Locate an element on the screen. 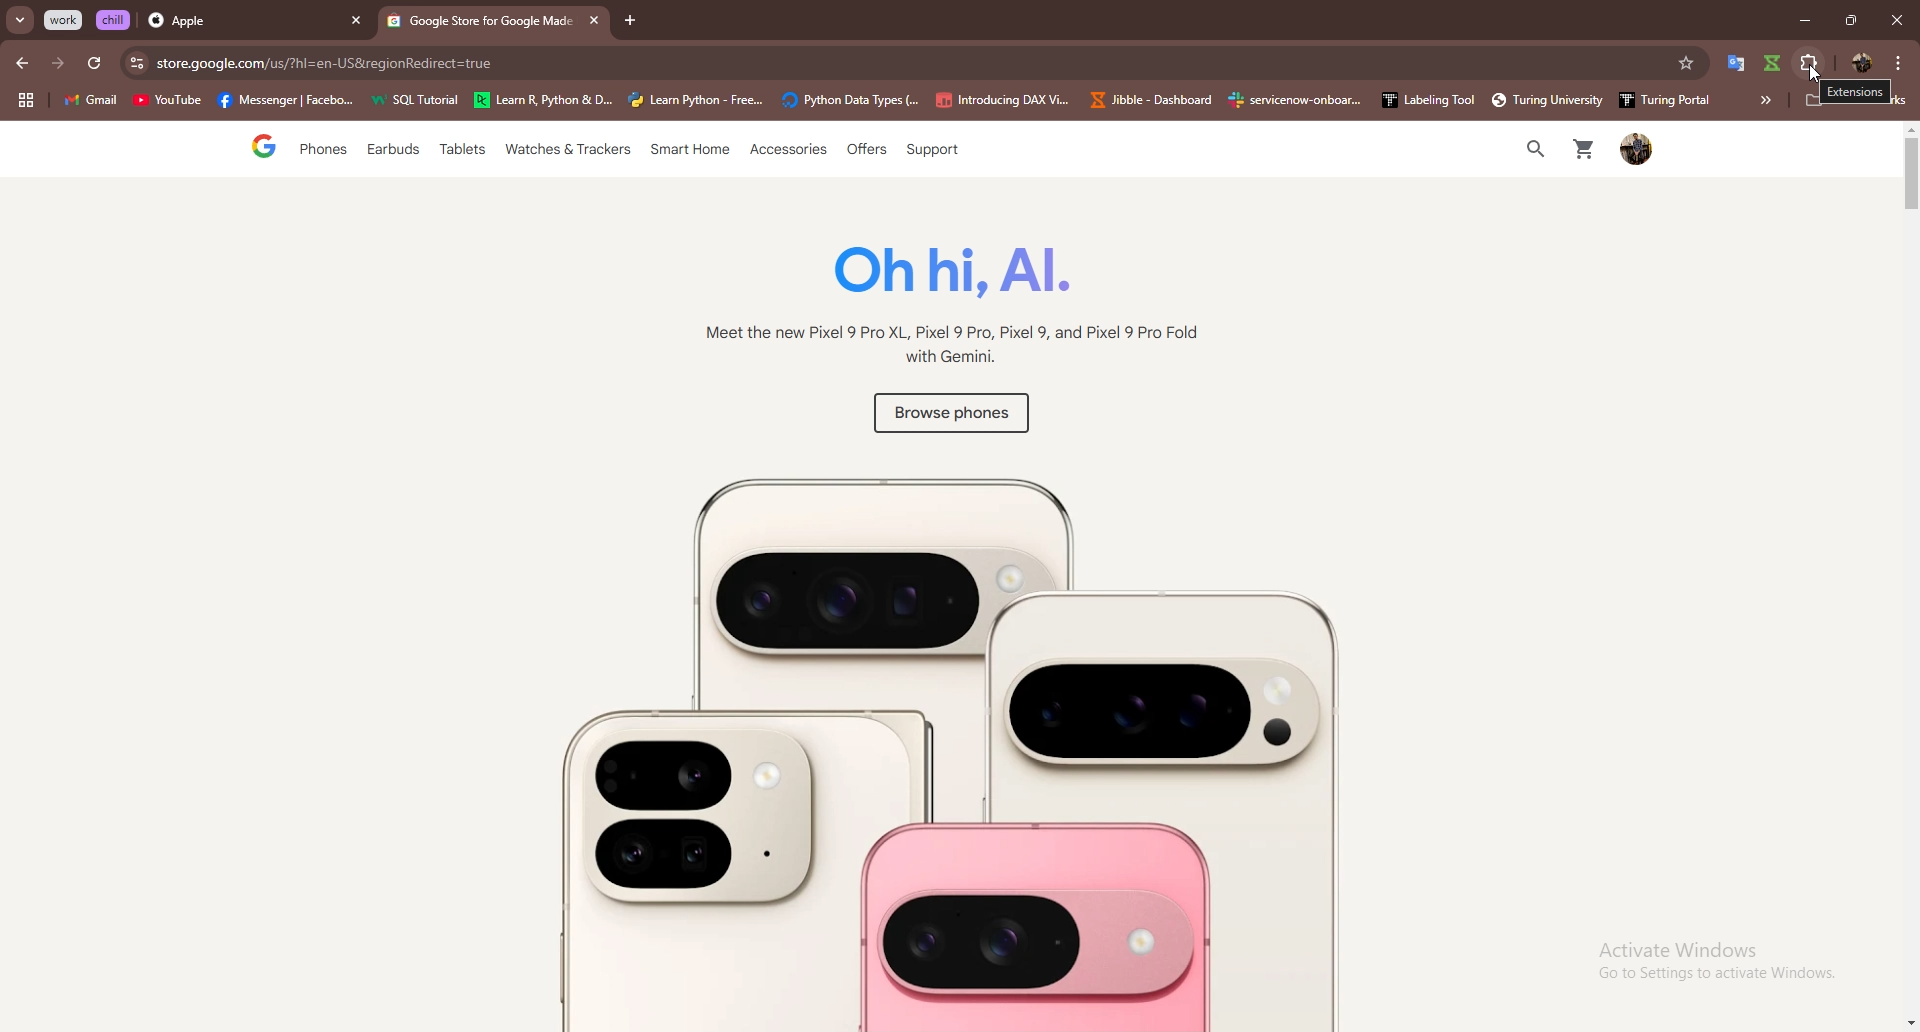  Messenger|Faceb is located at coordinates (288, 101).